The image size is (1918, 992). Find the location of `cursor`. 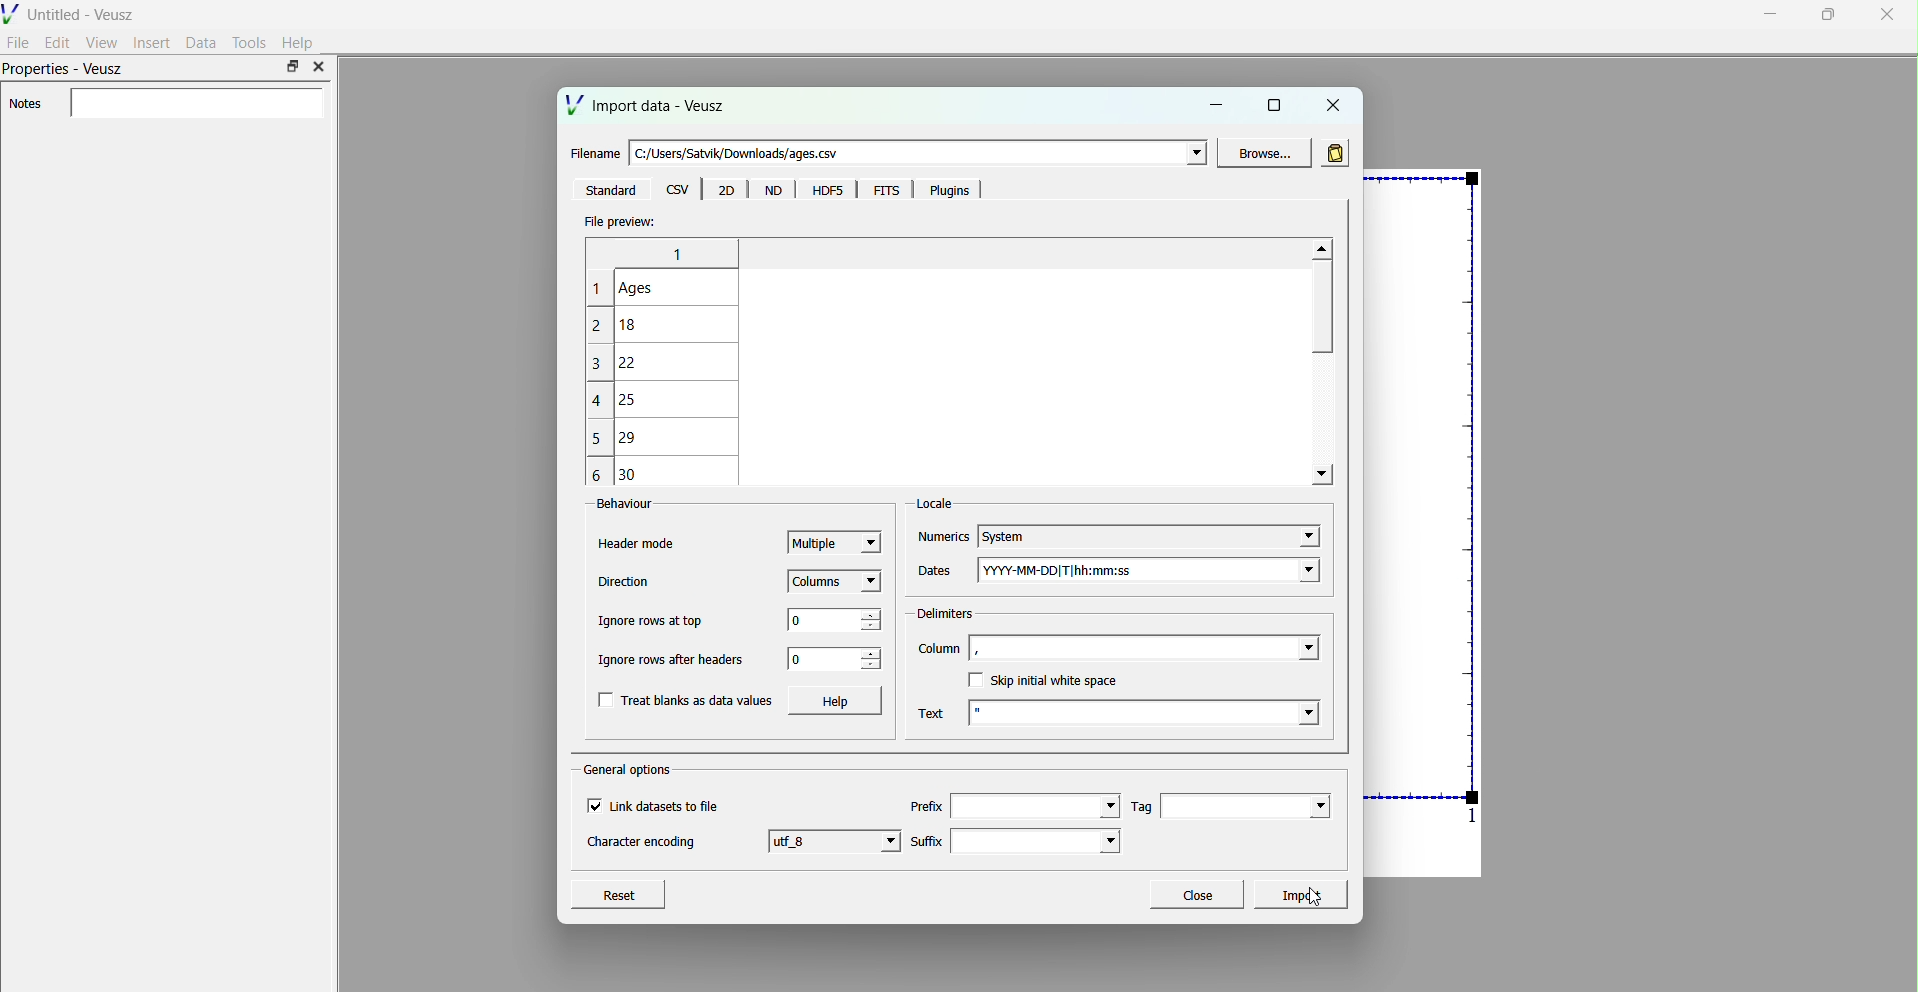

cursor is located at coordinates (1315, 895).